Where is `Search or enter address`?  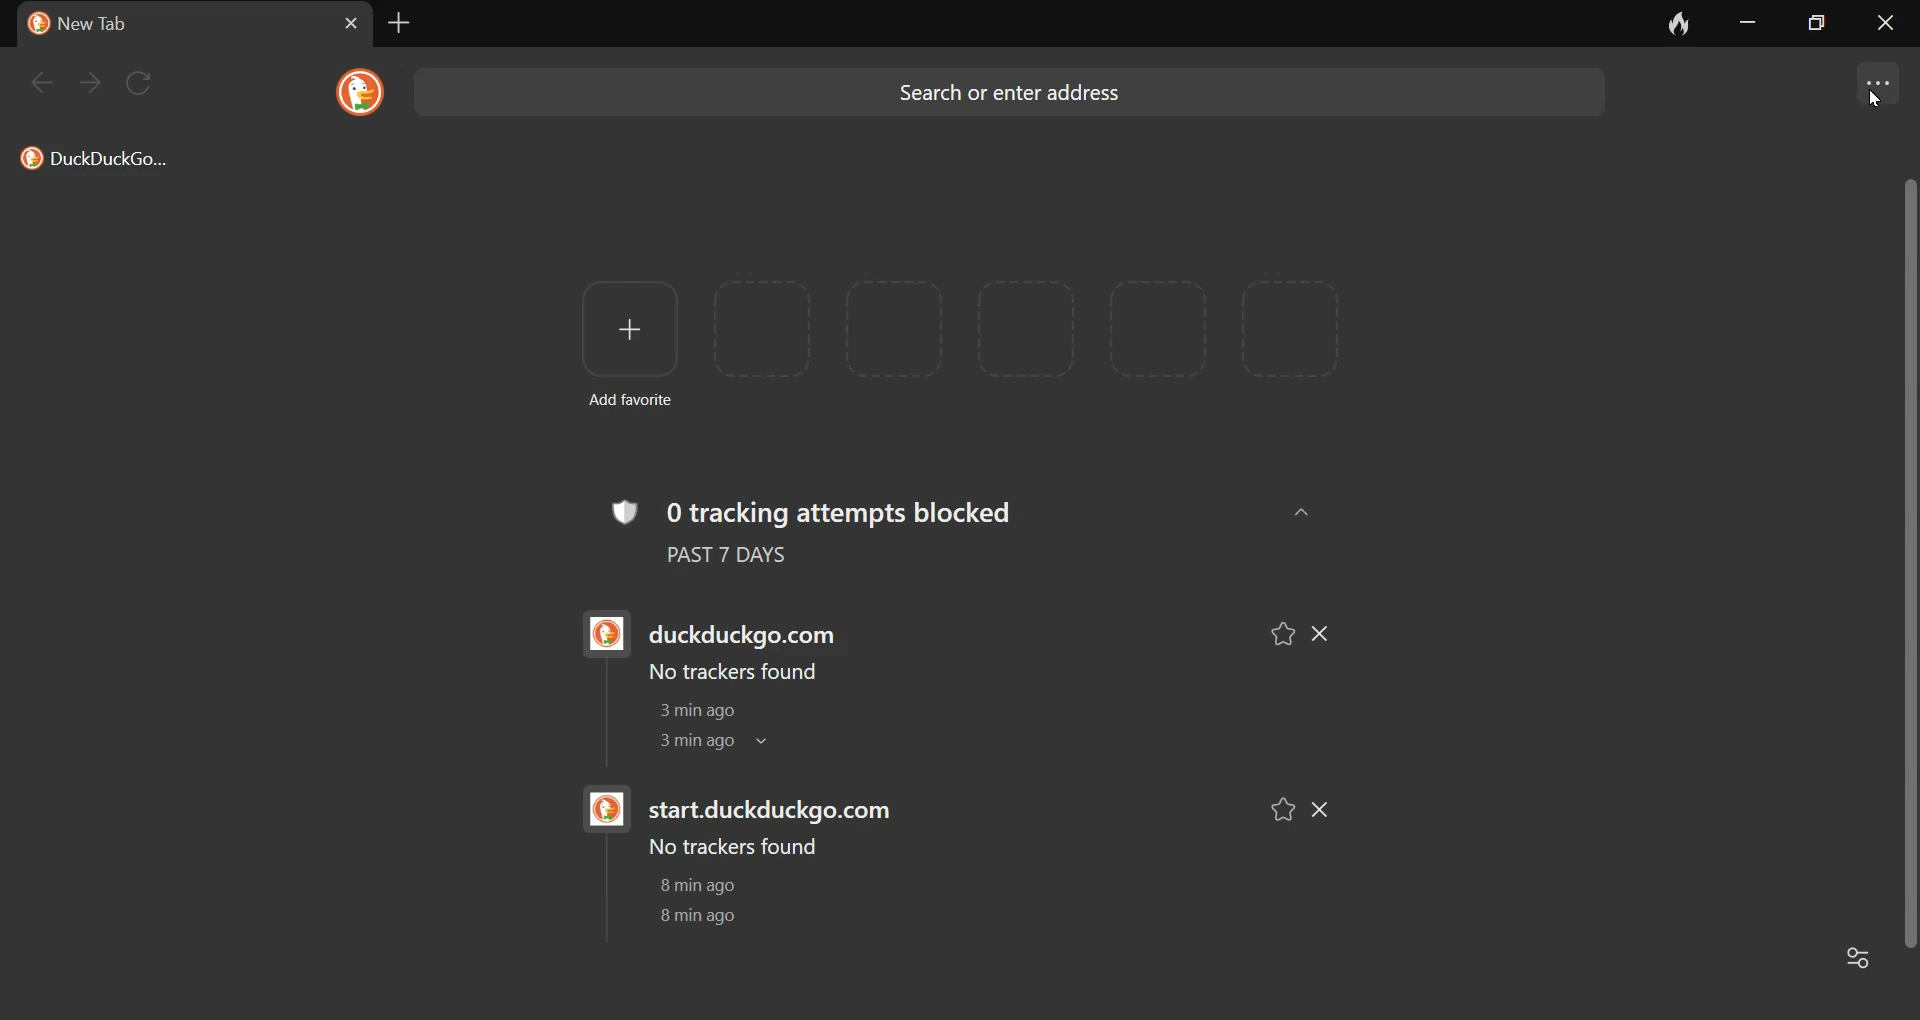
Search or enter address is located at coordinates (1021, 98).